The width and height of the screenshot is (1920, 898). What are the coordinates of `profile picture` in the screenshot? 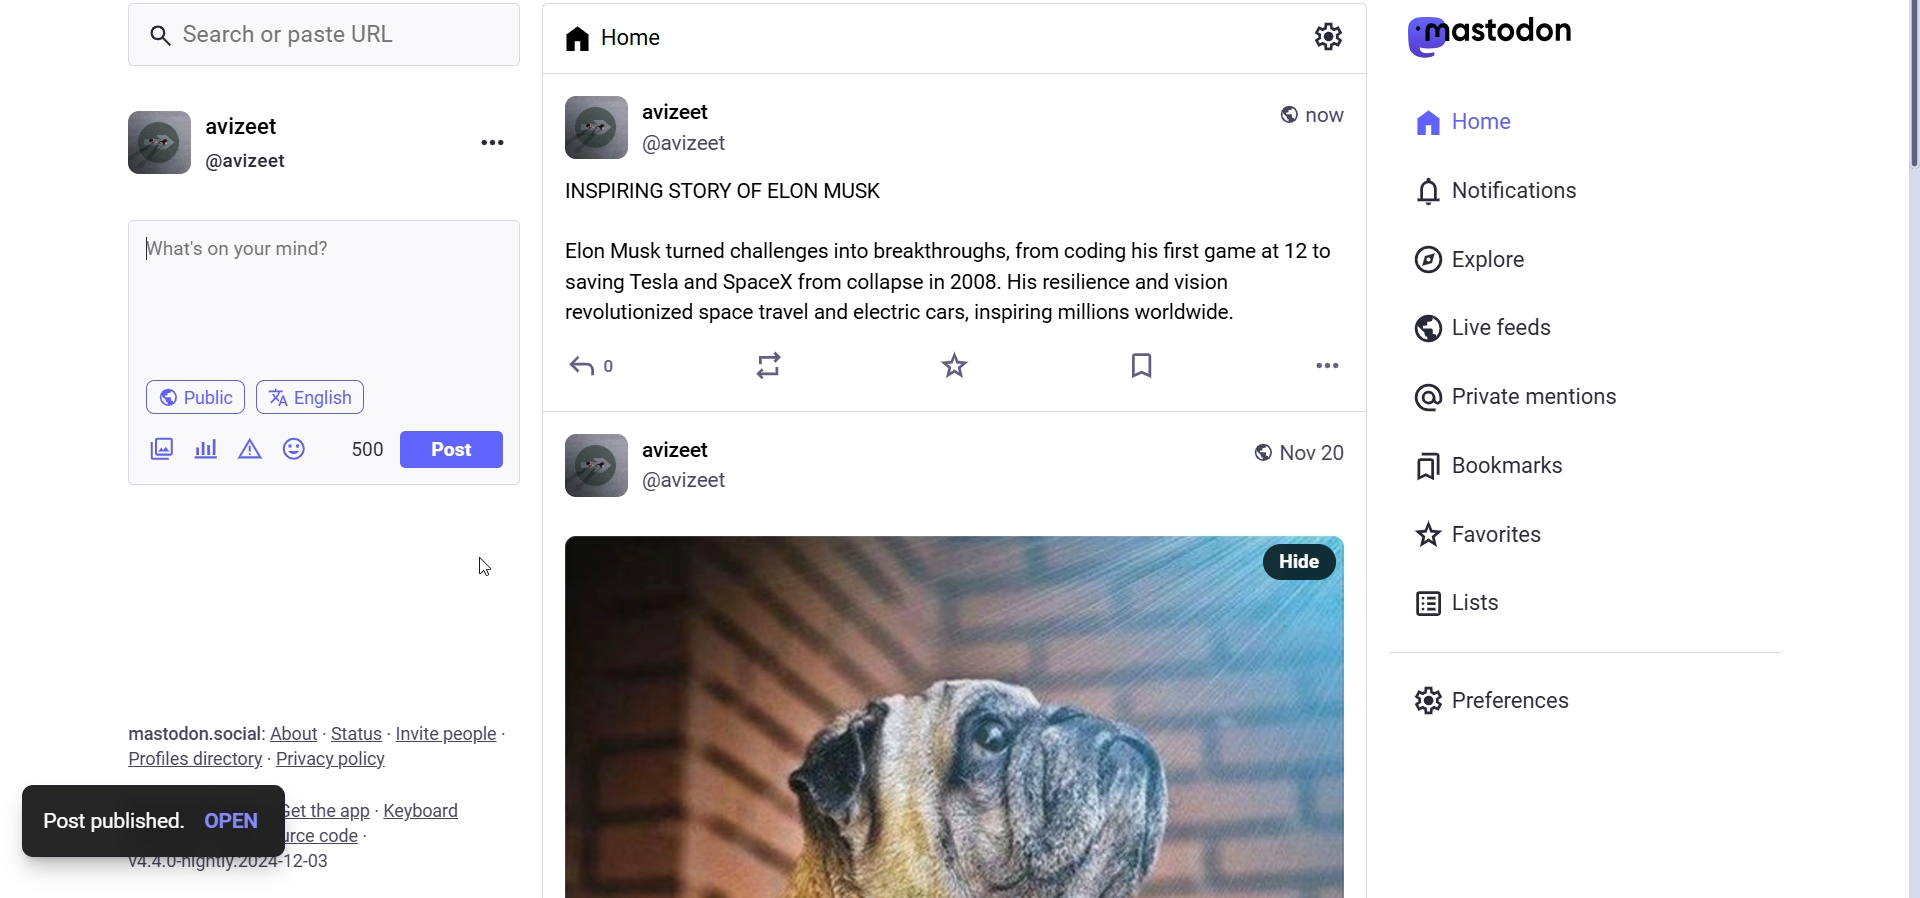 It's located at (159, 139).